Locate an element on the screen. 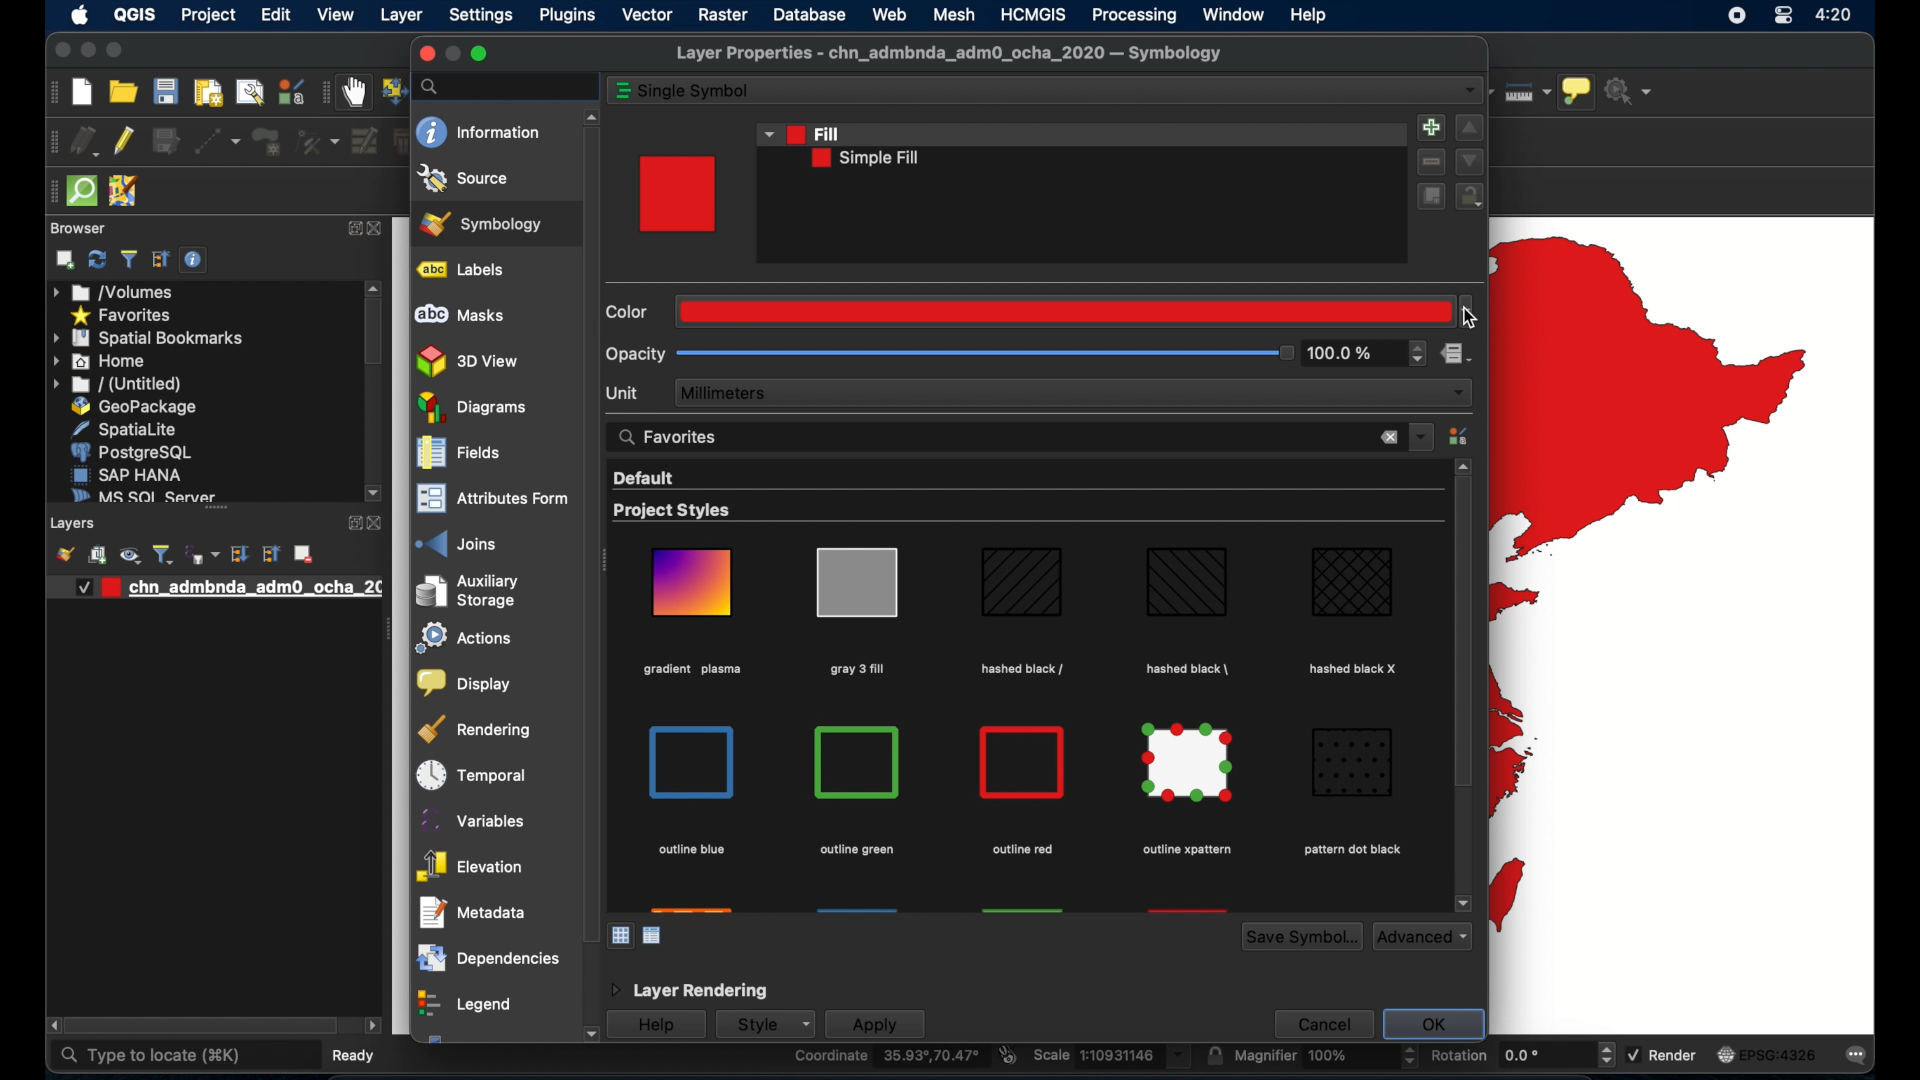 This screenshot has width=1920, height=1080. home menu is located at coordinates (101, 362).